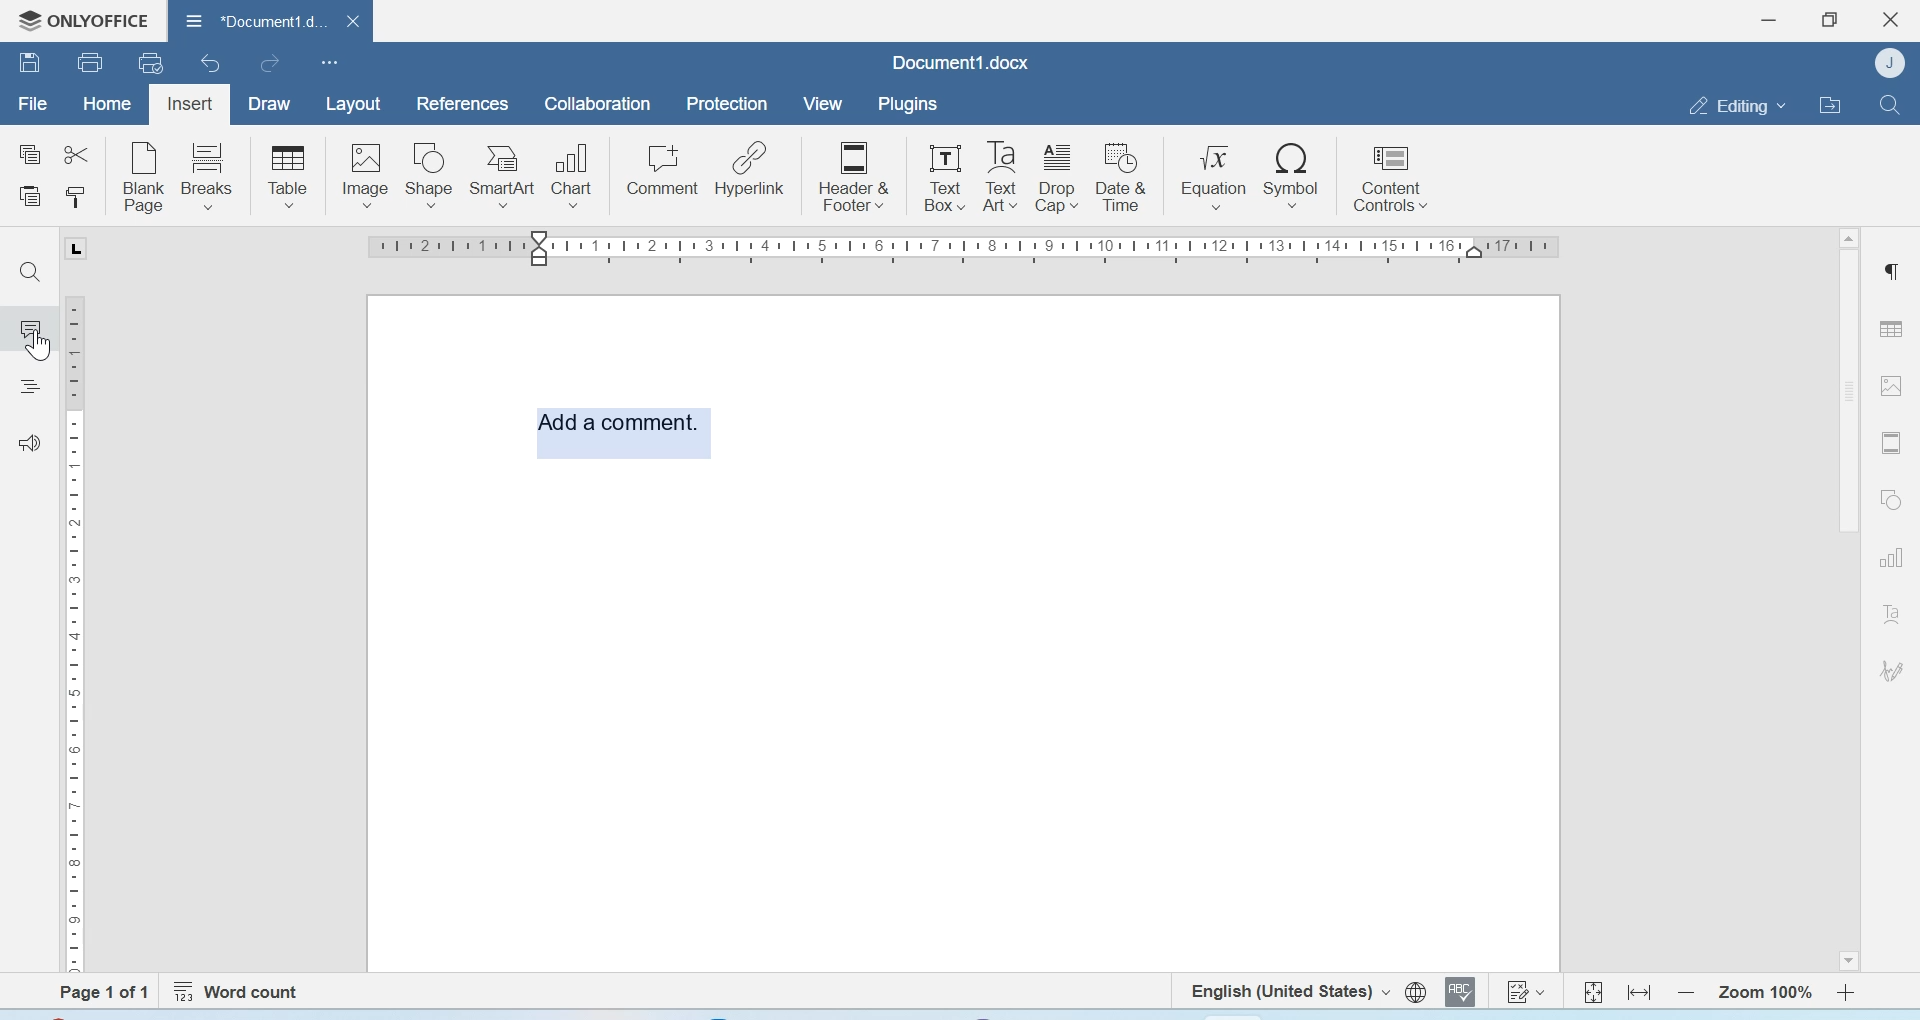 The height and width of the screenshot is (1020, 1920). I want to click on Set text language, so click(1287, 990).